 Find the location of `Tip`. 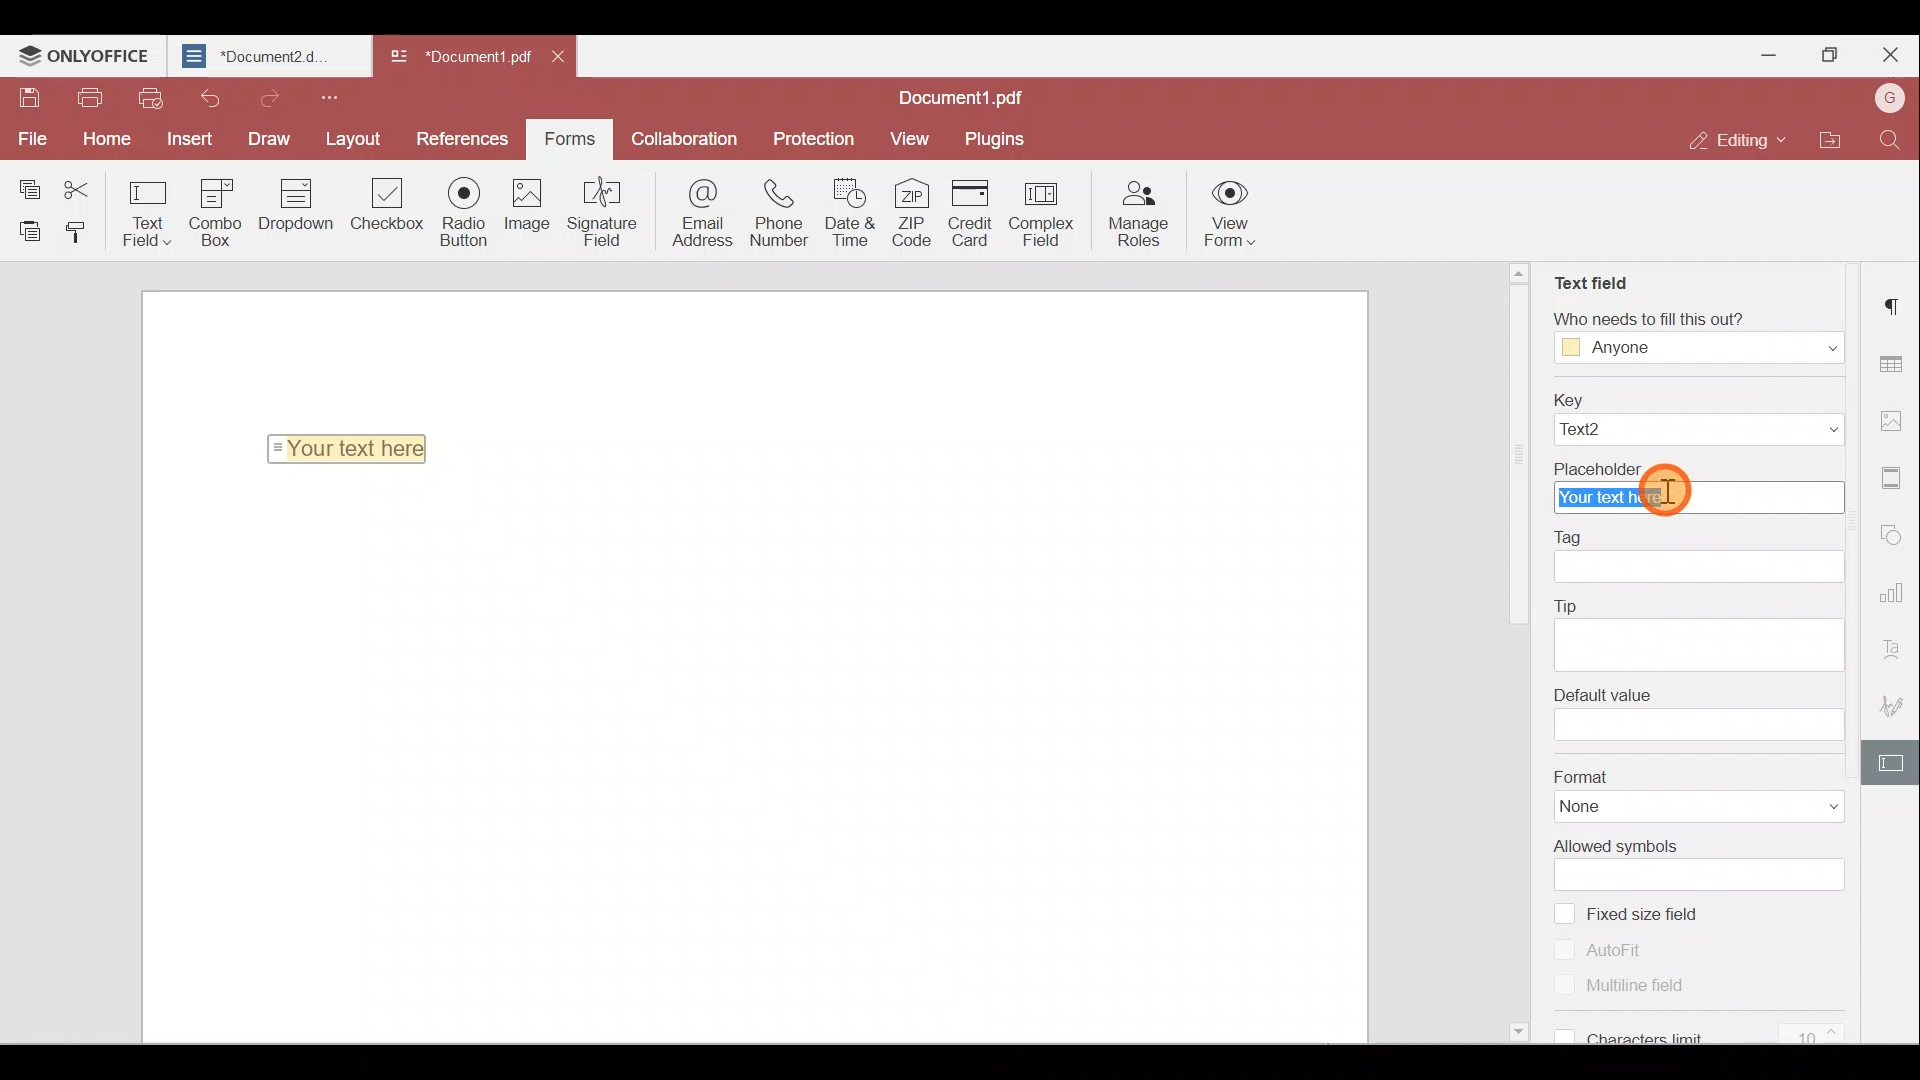

Tip is located at coordinates (1570, 602).